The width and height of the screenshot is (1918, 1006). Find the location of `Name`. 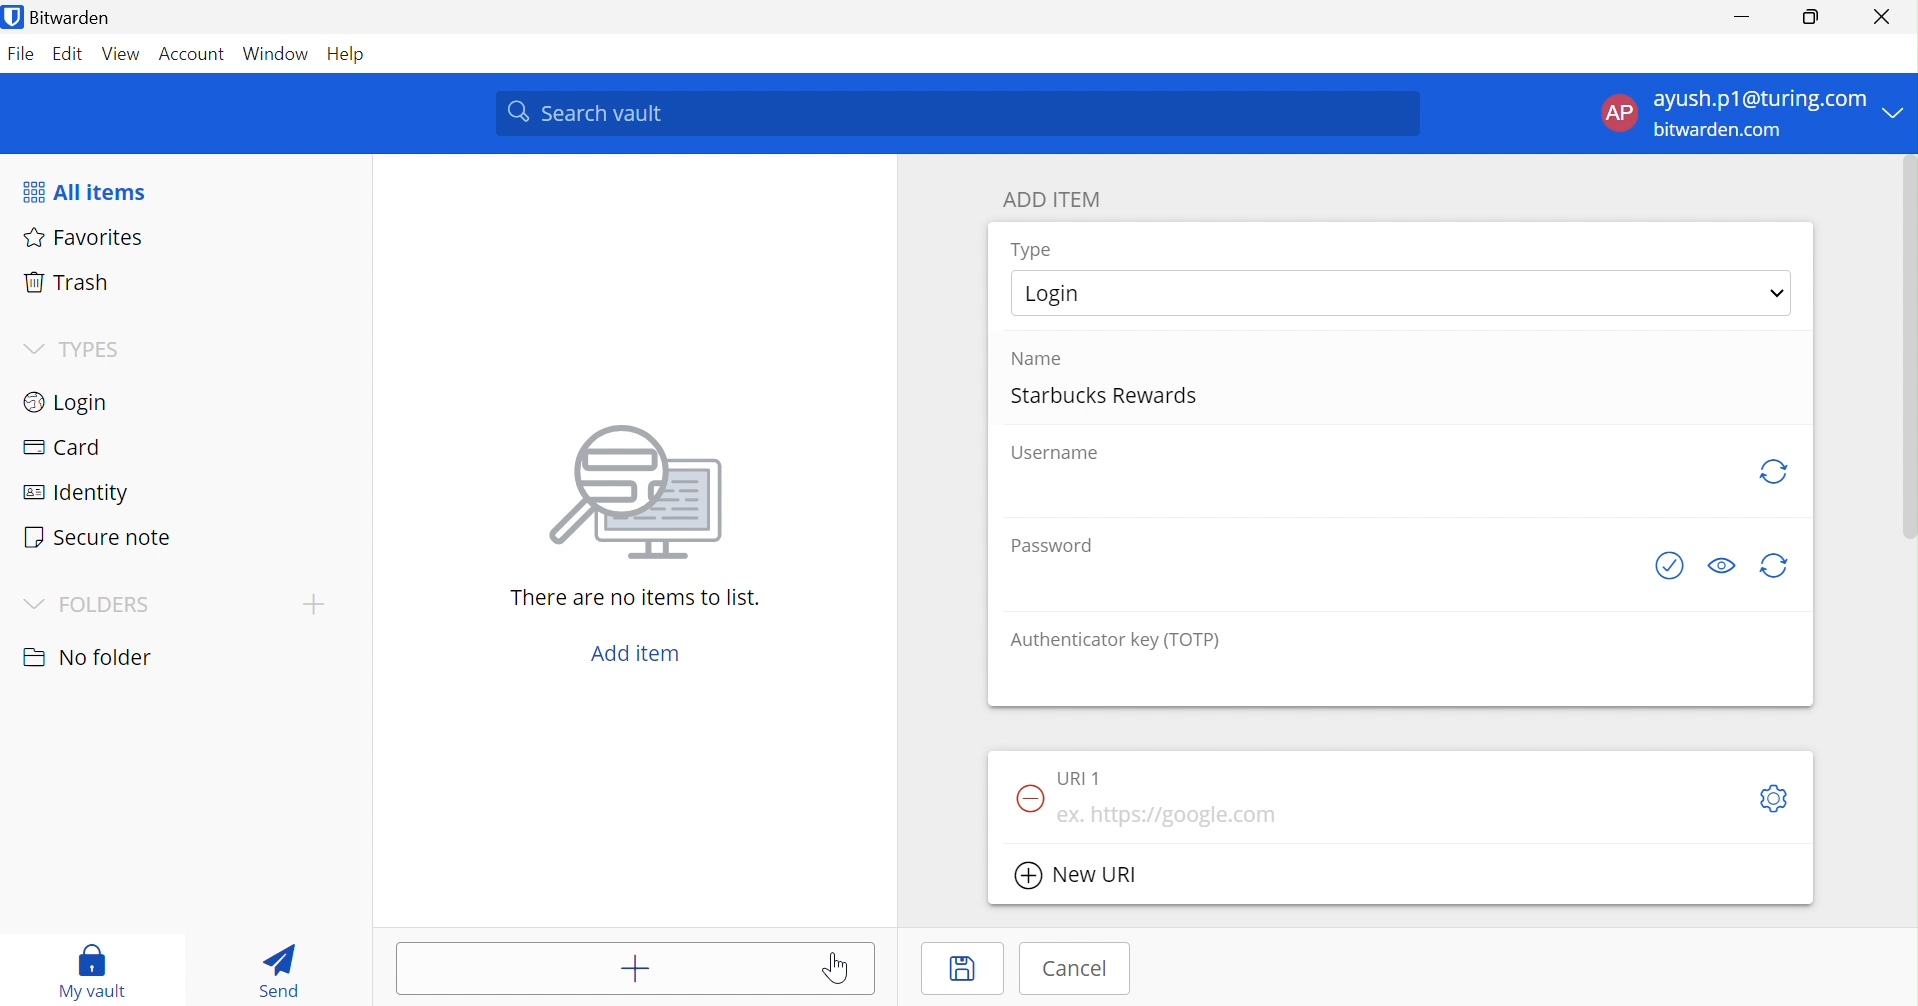

Name is located at coordinates (1036, 357).